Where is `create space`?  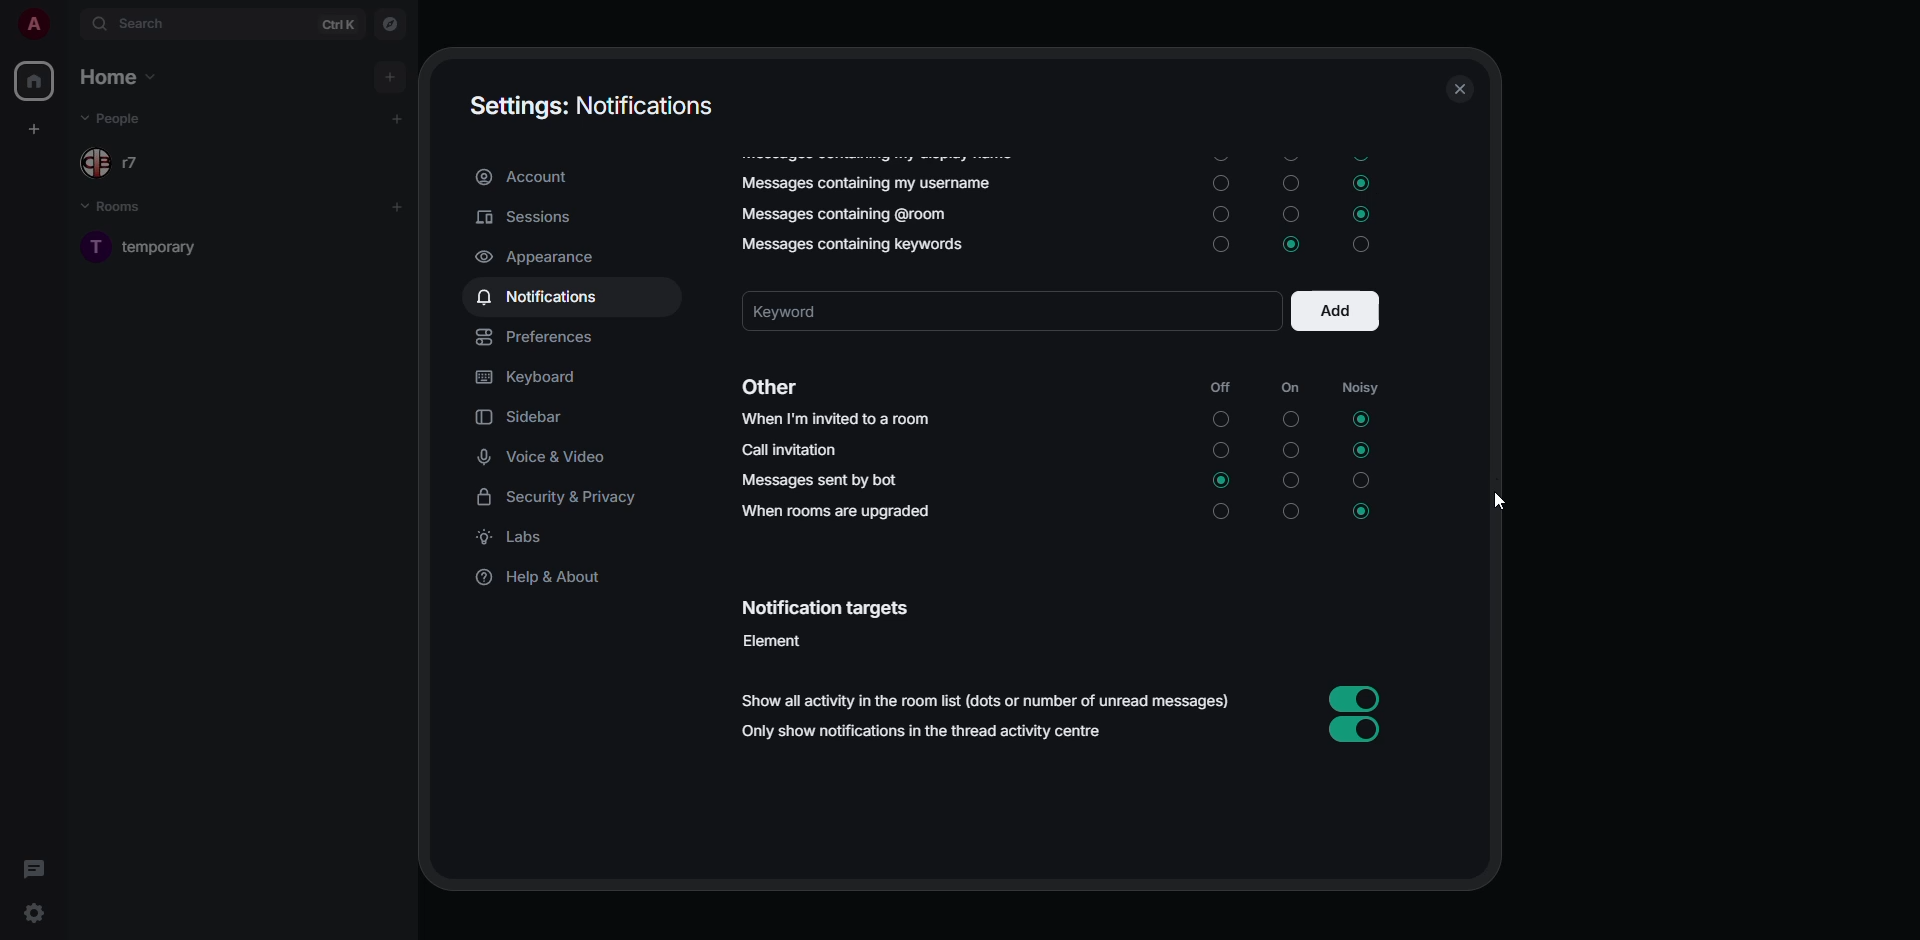
create space is located at coordinates (31, 128).